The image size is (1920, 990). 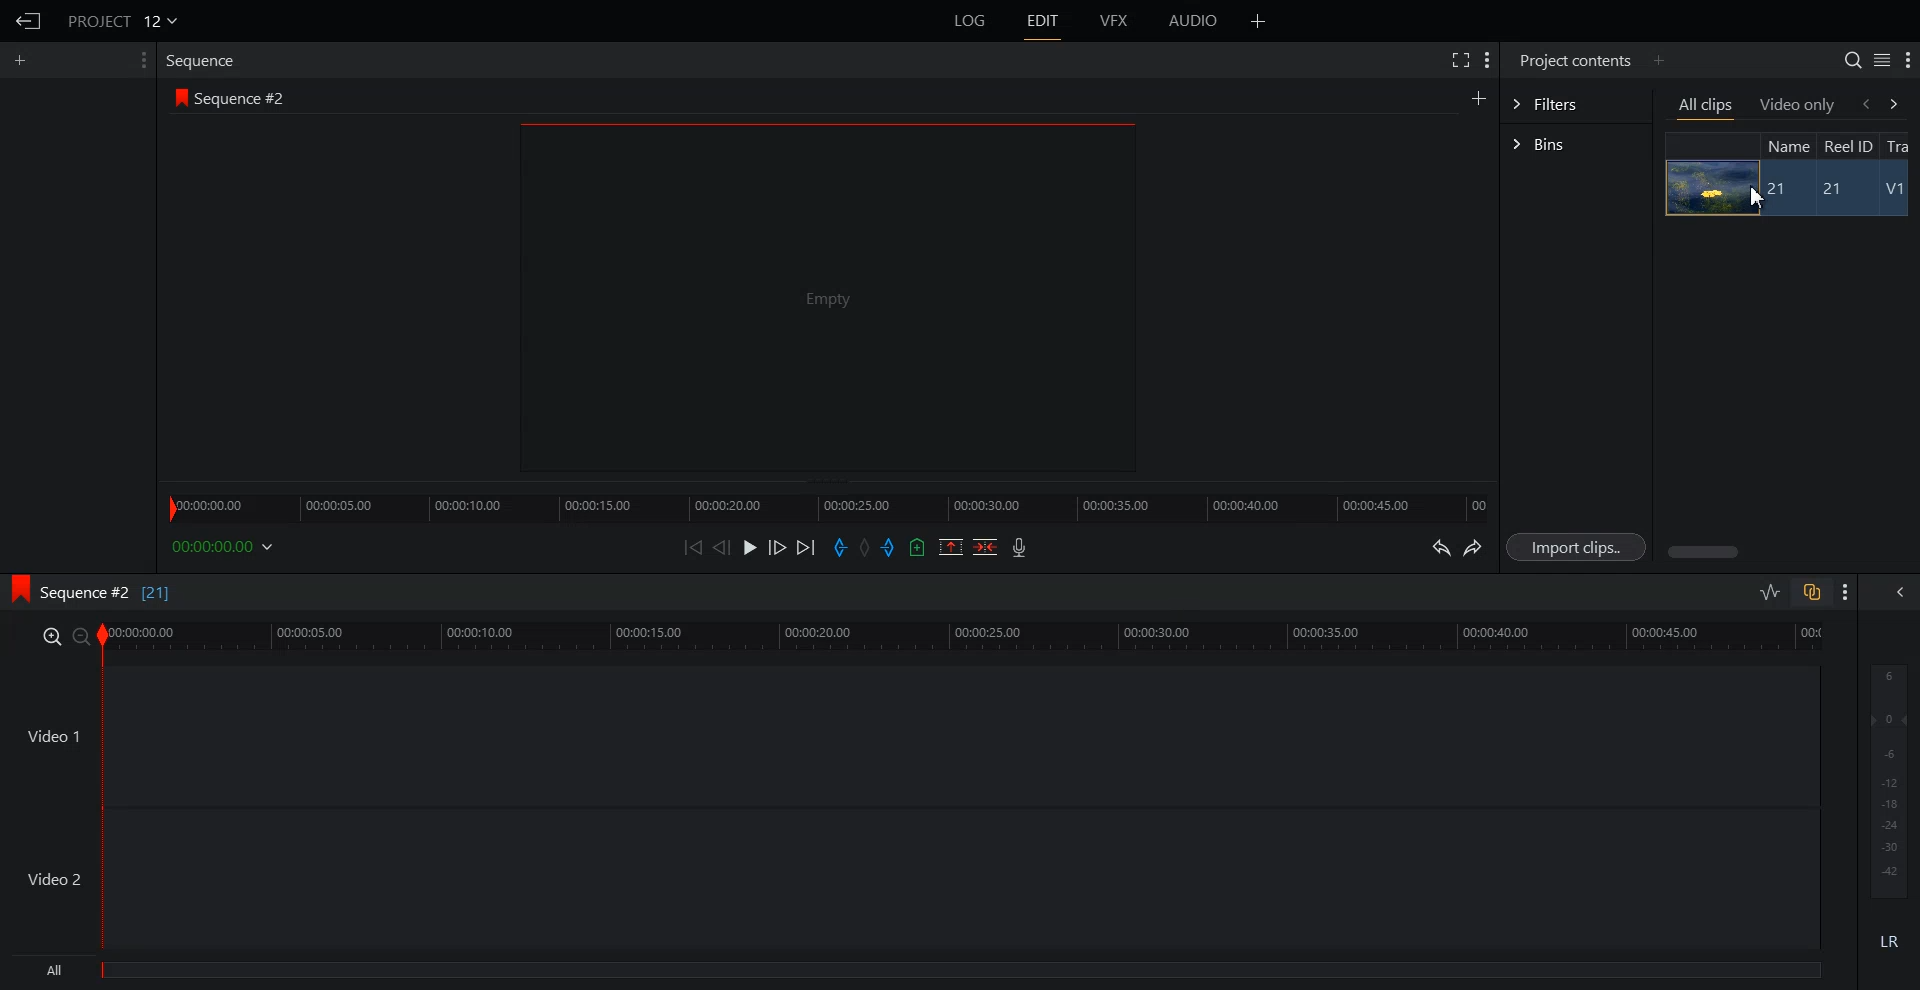 What do you see at coordinates (141, 60) in the screenshot?
I see `Show setting menu` at bounding box center [141, 60].